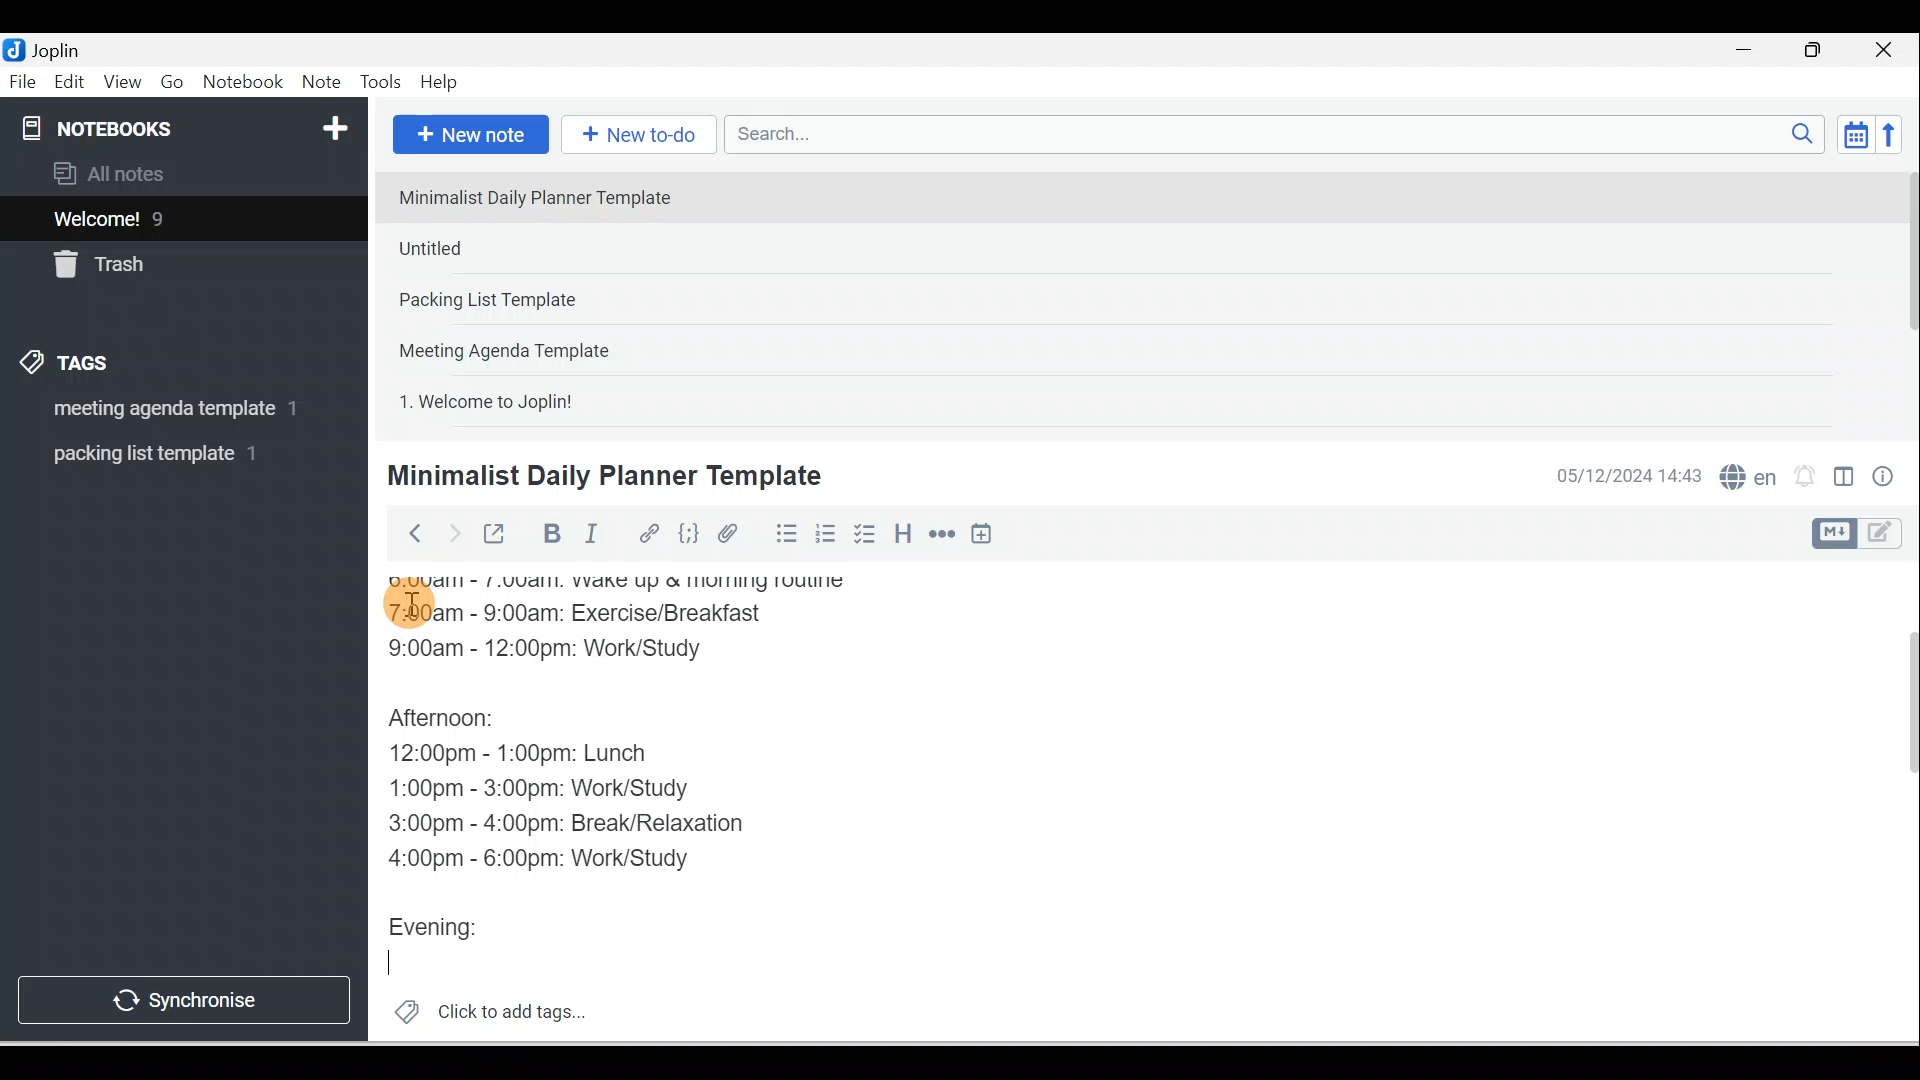 This screenshot has height=1080, width=1920. Describe the element at coordinates (689, 535) in the screenshot. I see `Code` at that location.